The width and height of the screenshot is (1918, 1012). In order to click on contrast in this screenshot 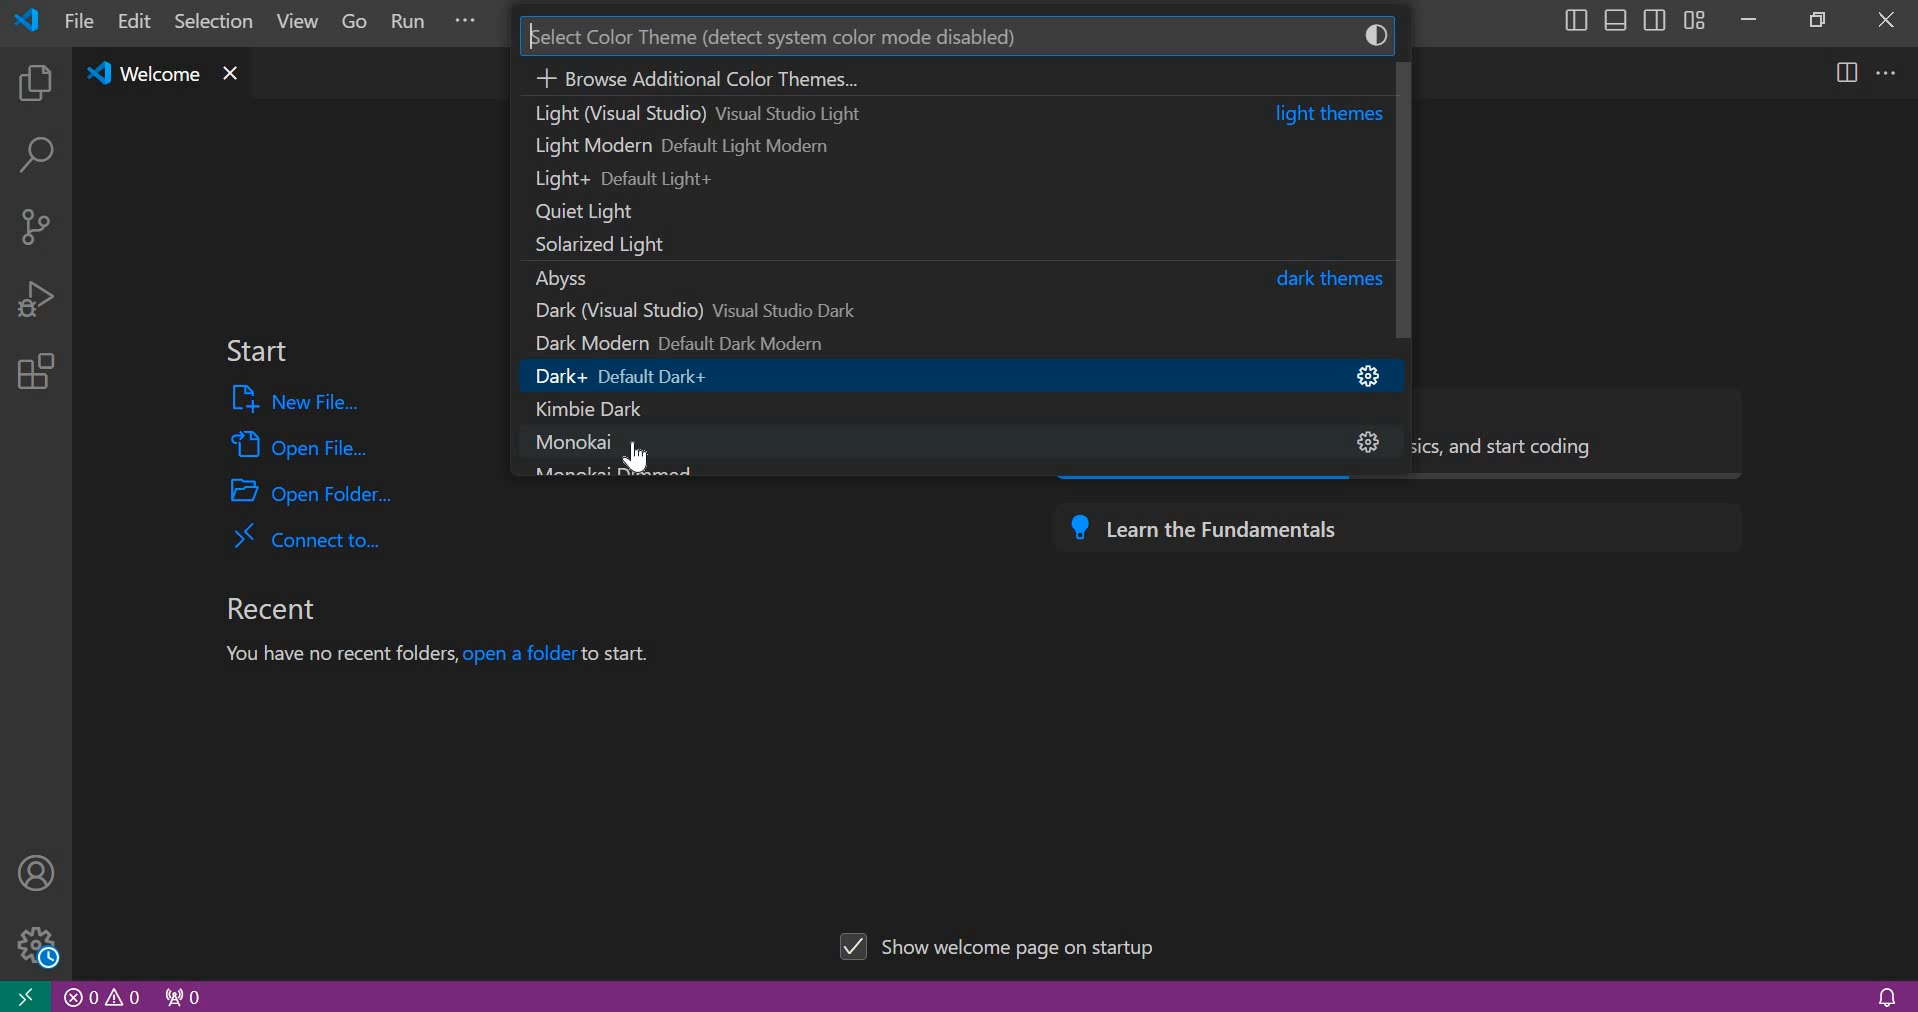, I will do `click(1381, 33)`.